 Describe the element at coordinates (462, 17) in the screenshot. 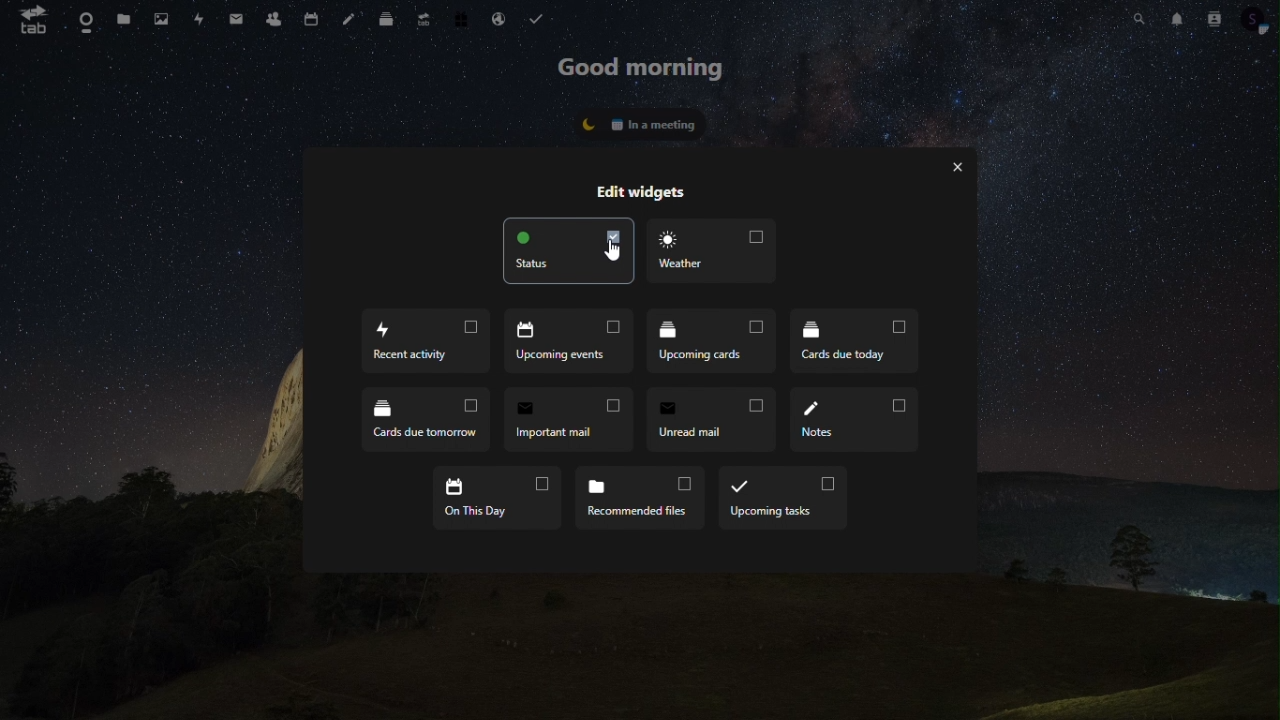

I see `free trial` at that location.